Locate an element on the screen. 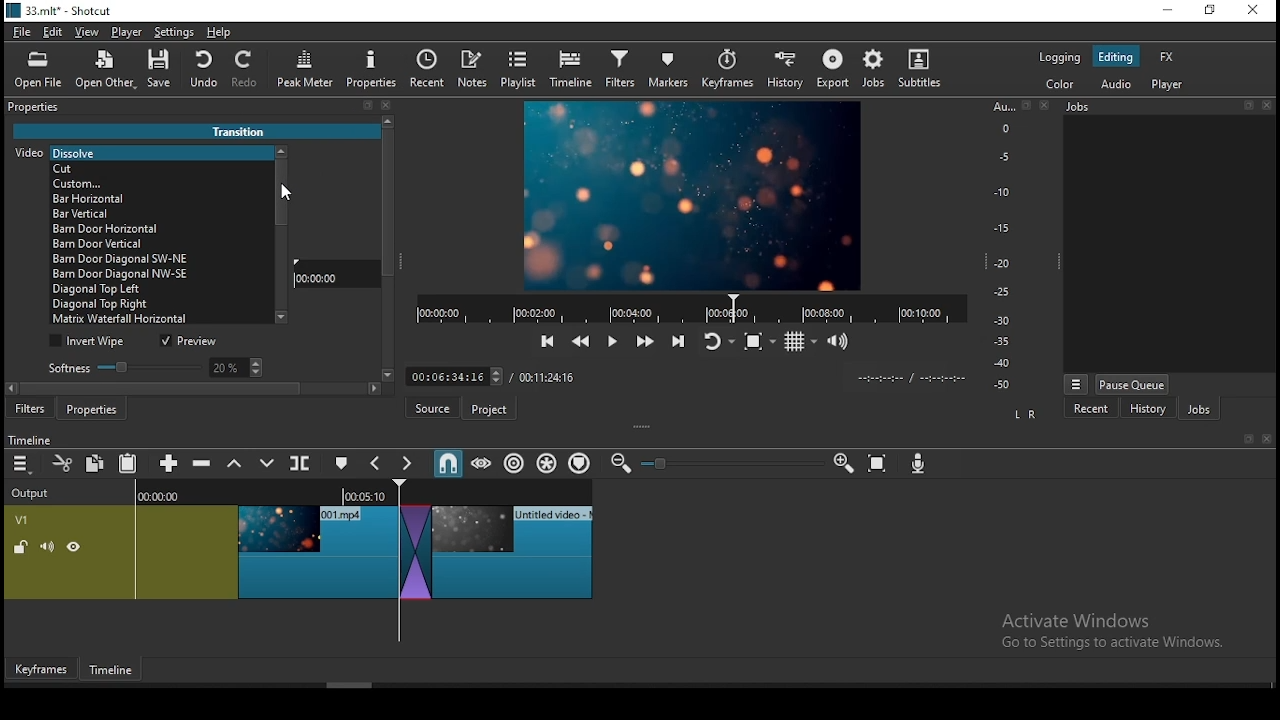 This screenshot has height=720, width=1280. playlist is located at coordinates (520, 70).